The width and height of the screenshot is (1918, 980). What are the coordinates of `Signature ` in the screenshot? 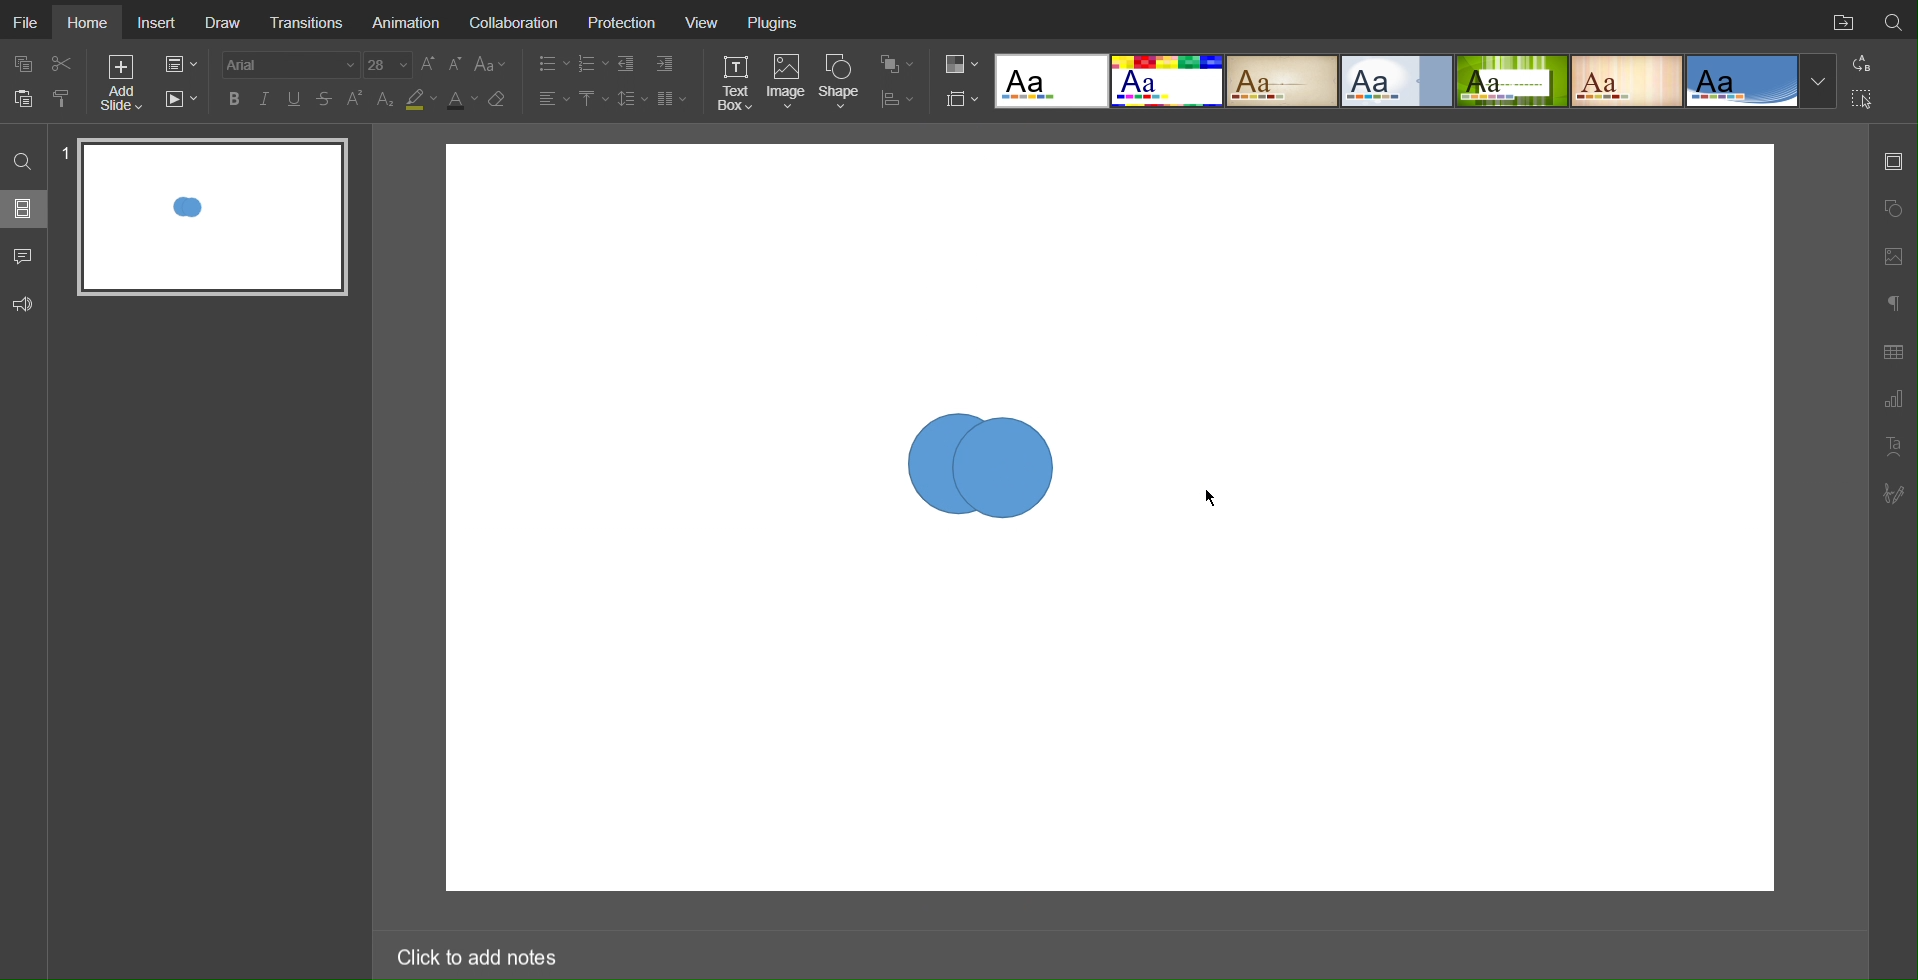 It's located at (1895, 494).